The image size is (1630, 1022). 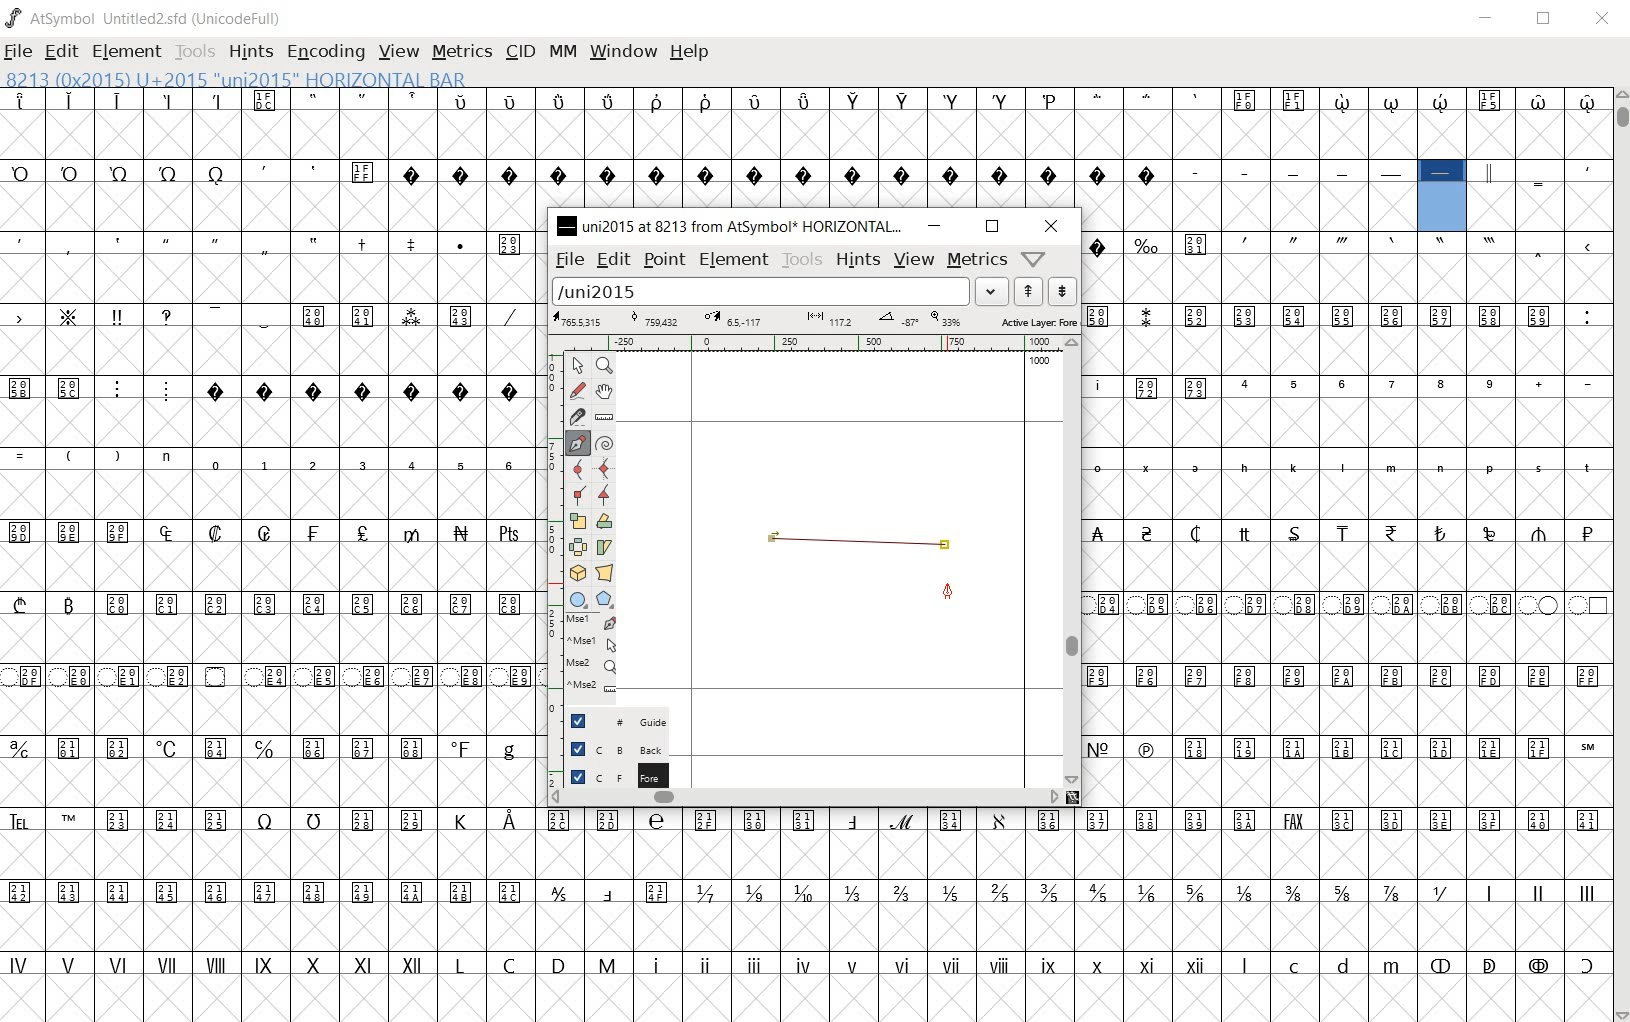 What do you see at coordinates (1032, 259) in the screenshot?
I see `help/window` at bounding box center [1032, 259].